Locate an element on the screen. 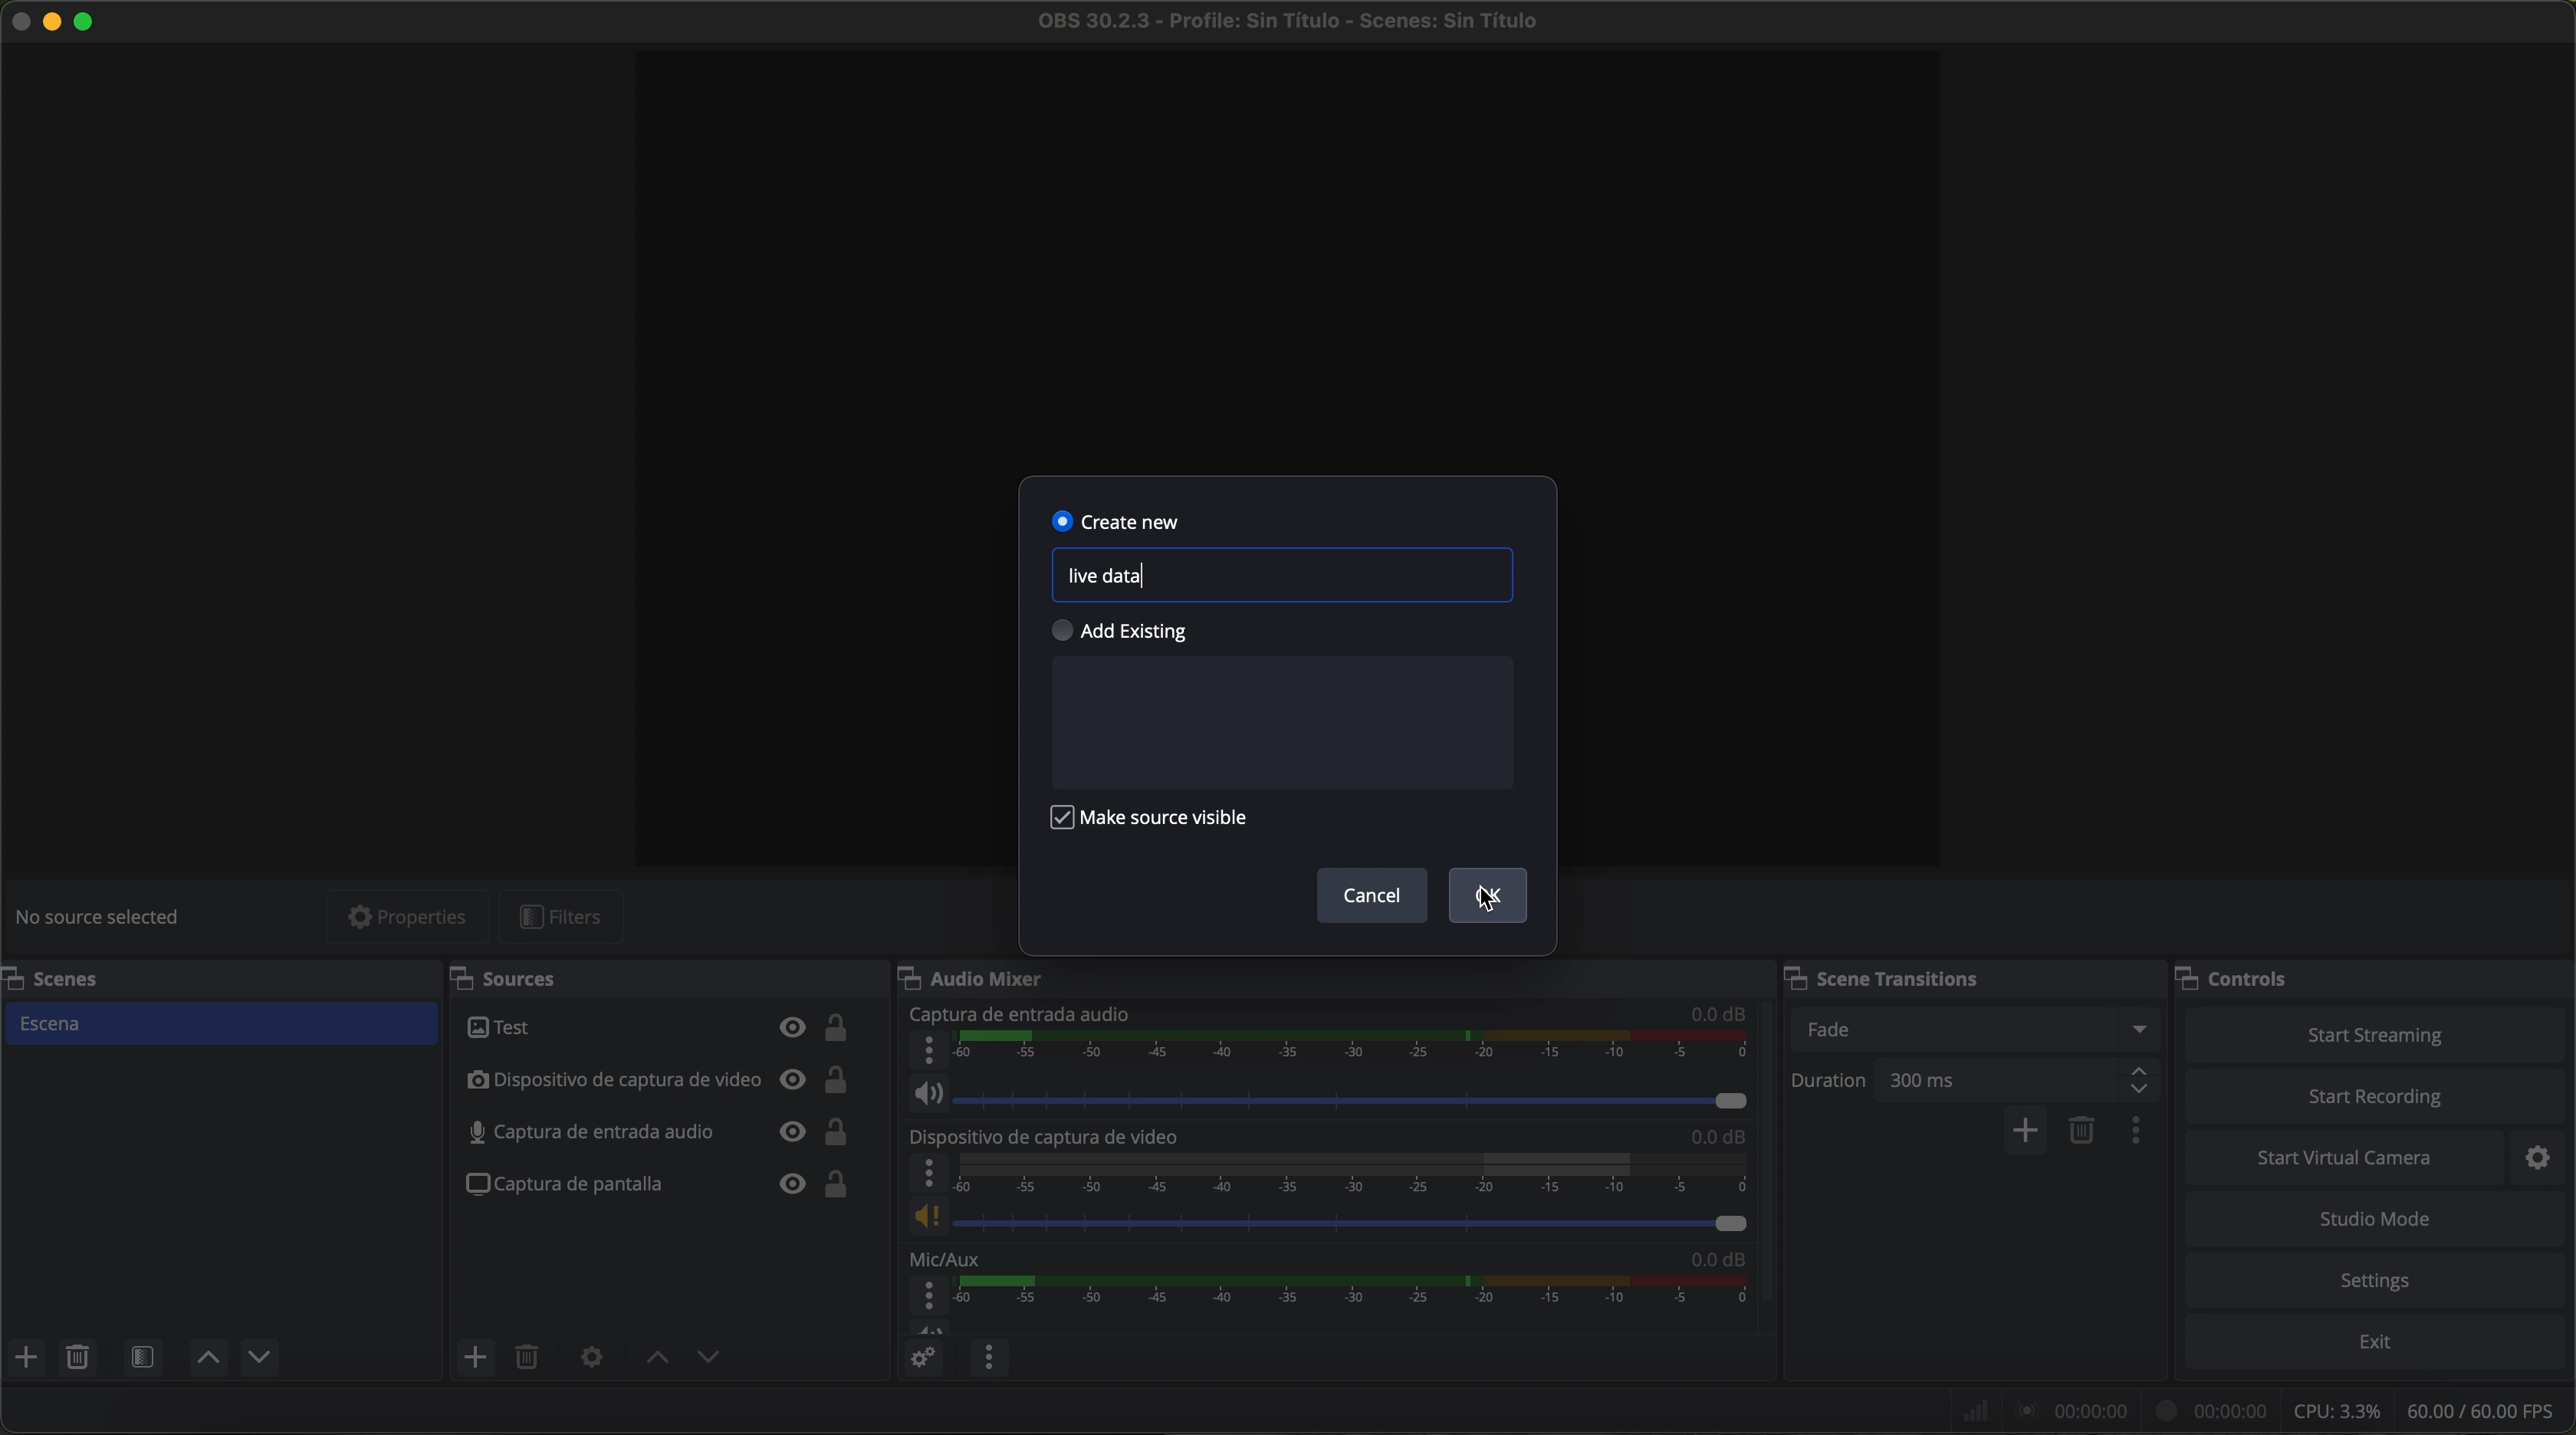 The height and width of the screenshot is (1435, 2576). start virtual camera is located at coordinates (2347, 1159).